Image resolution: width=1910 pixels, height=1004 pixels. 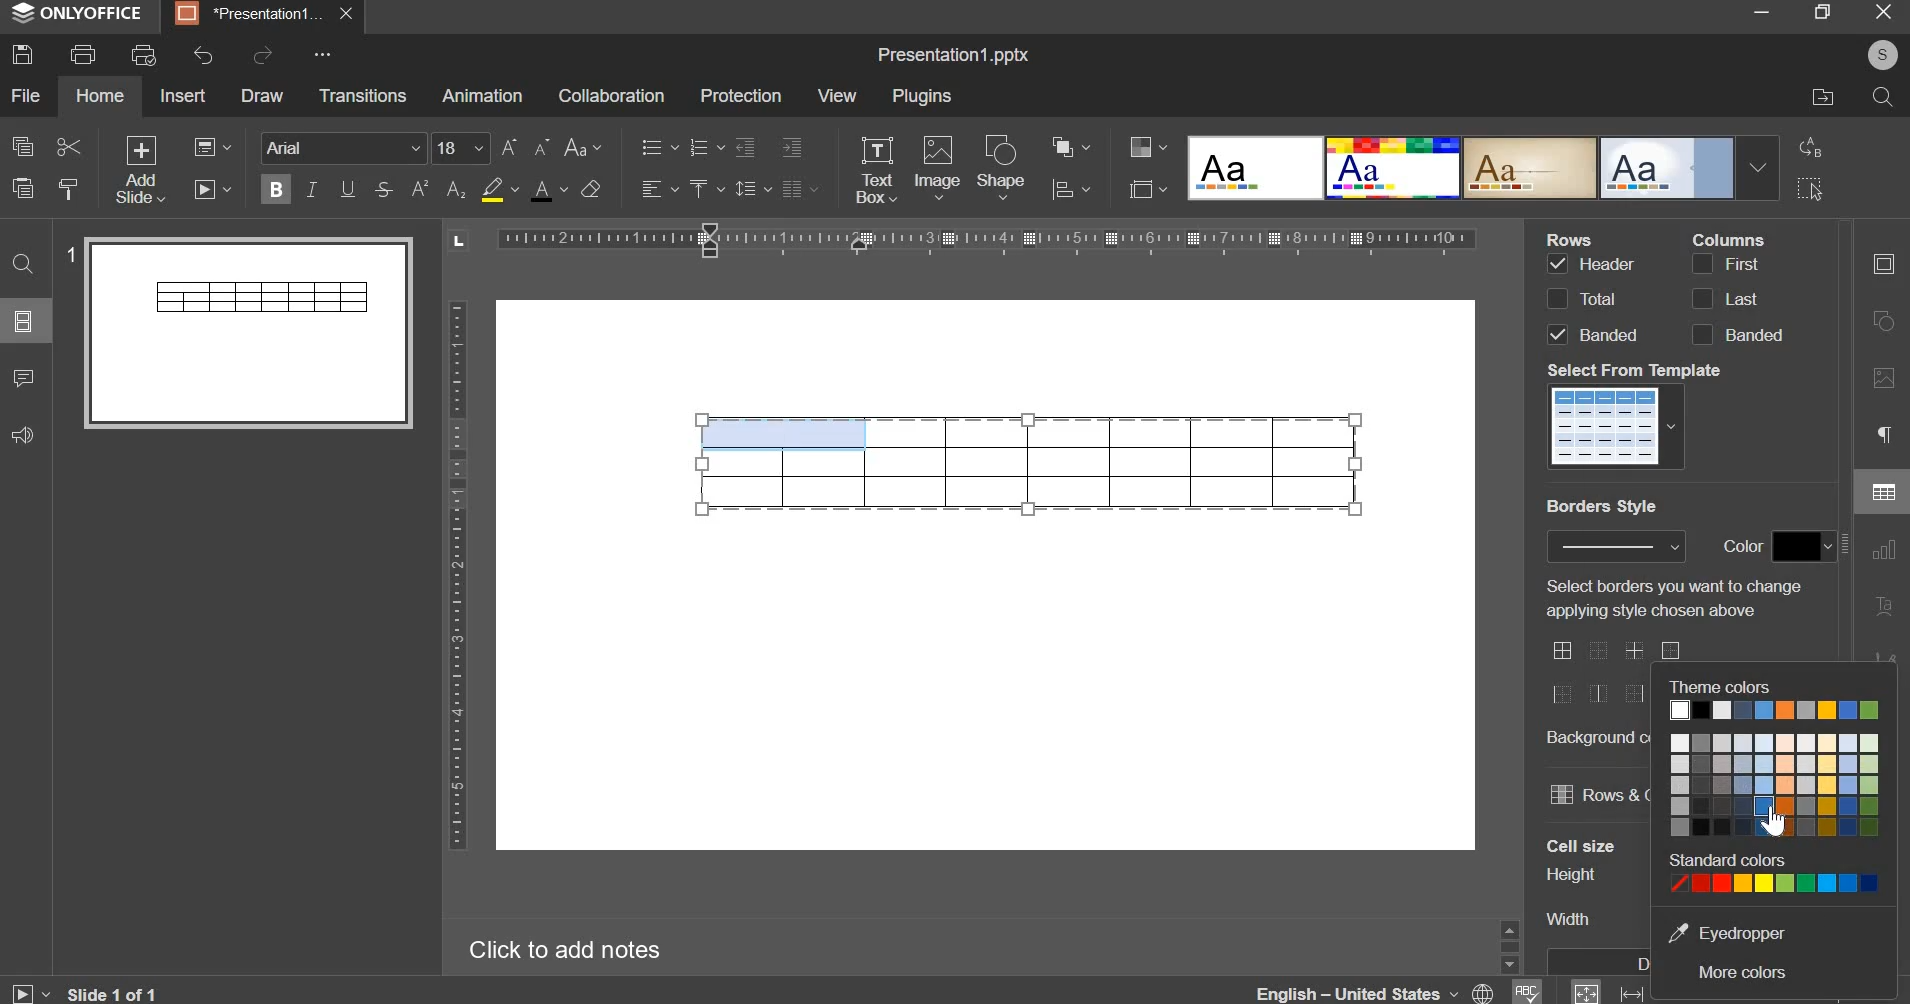 I want to click on numbering, so click(x=703, y=148).